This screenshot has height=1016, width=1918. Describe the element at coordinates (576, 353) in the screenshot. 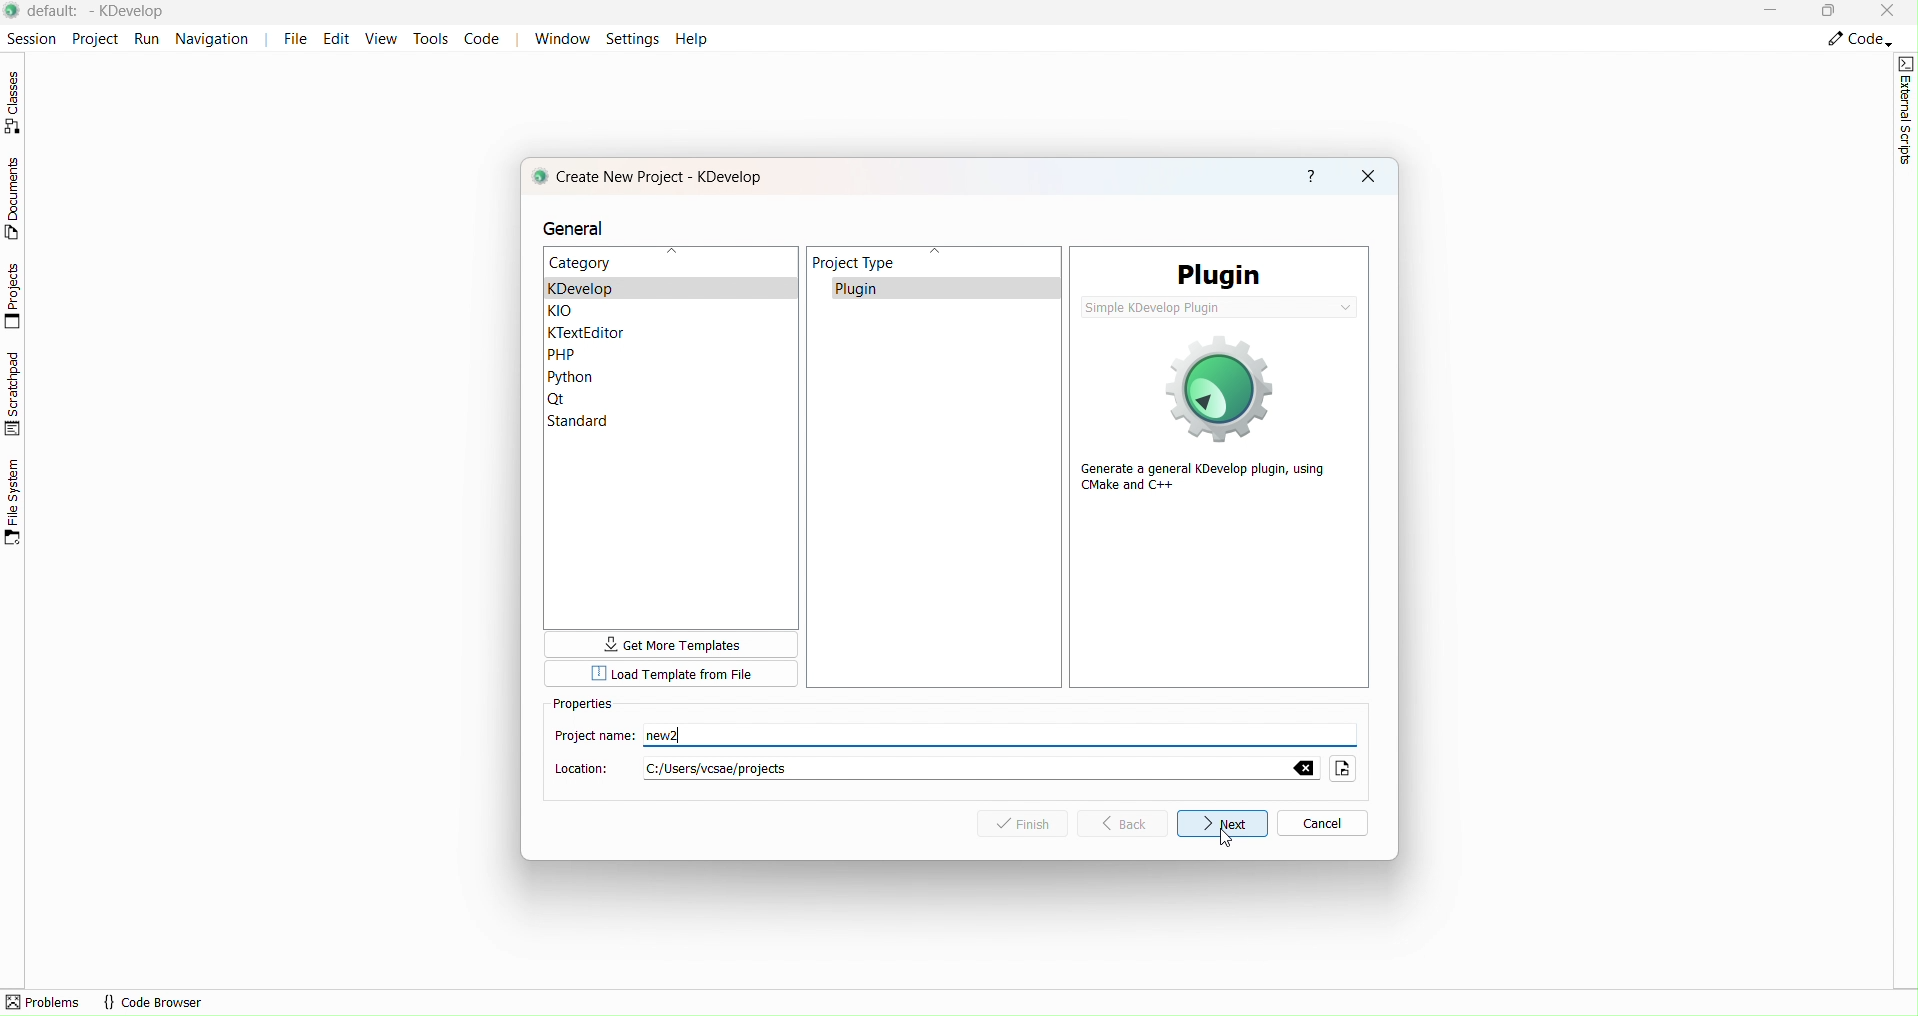

I see `PHP` at that location.